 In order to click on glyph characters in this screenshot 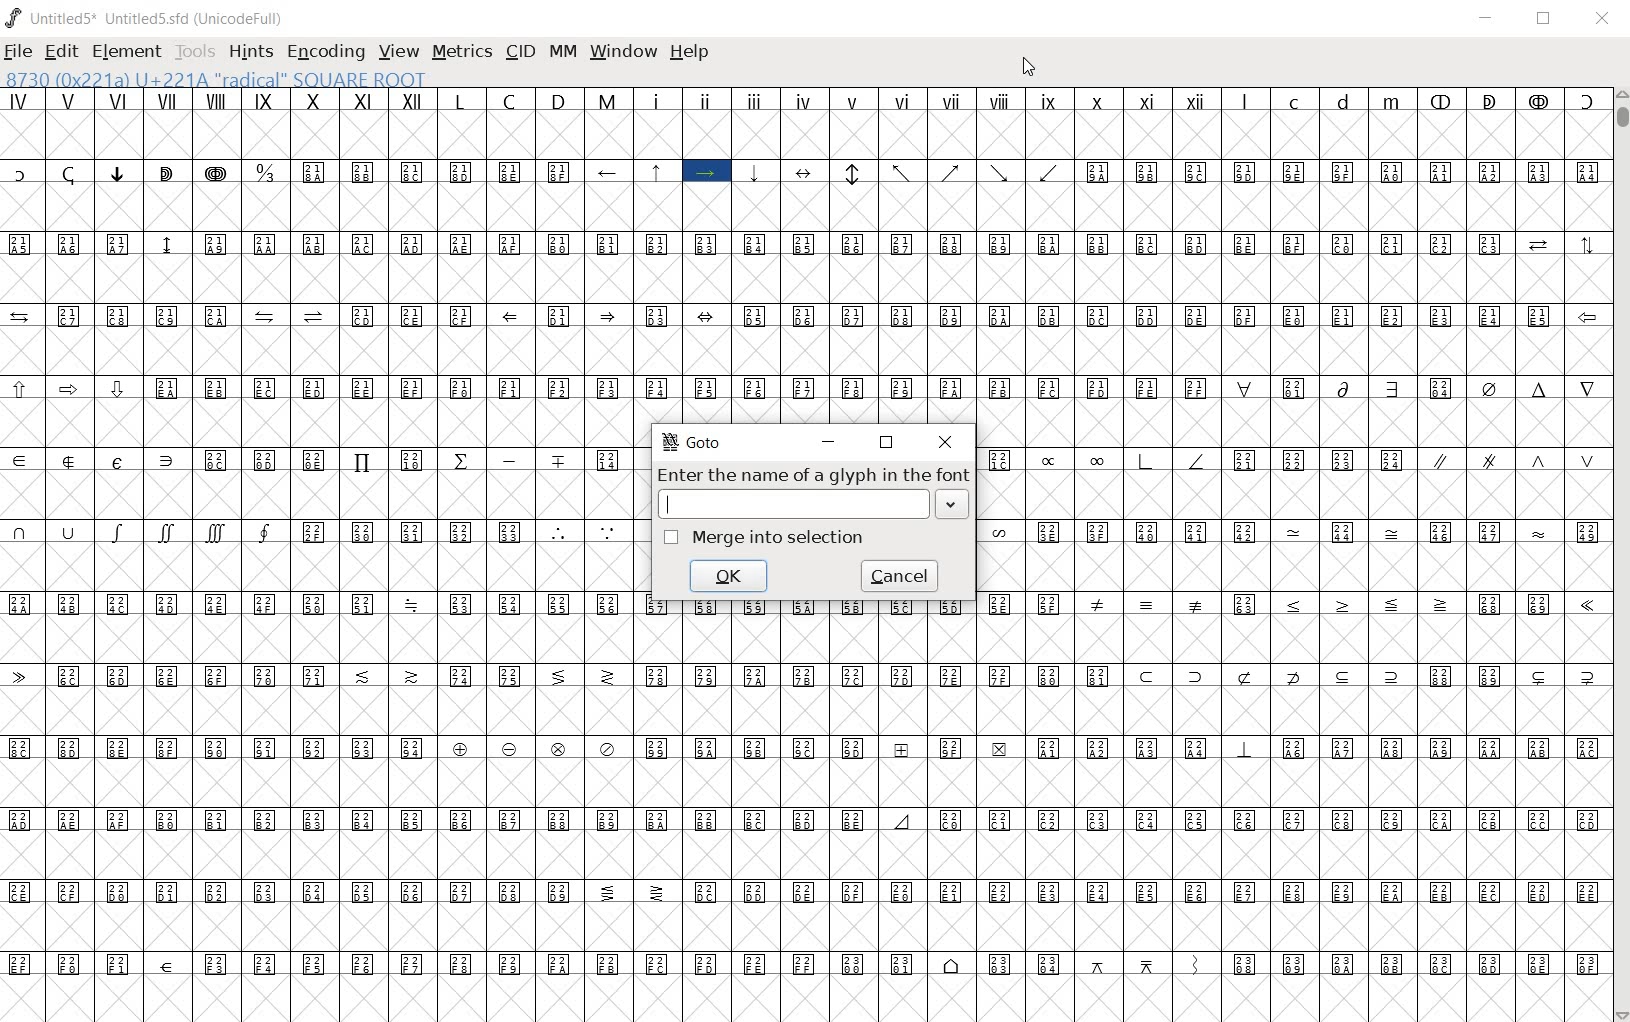, I will do `click(1123, 229)`.